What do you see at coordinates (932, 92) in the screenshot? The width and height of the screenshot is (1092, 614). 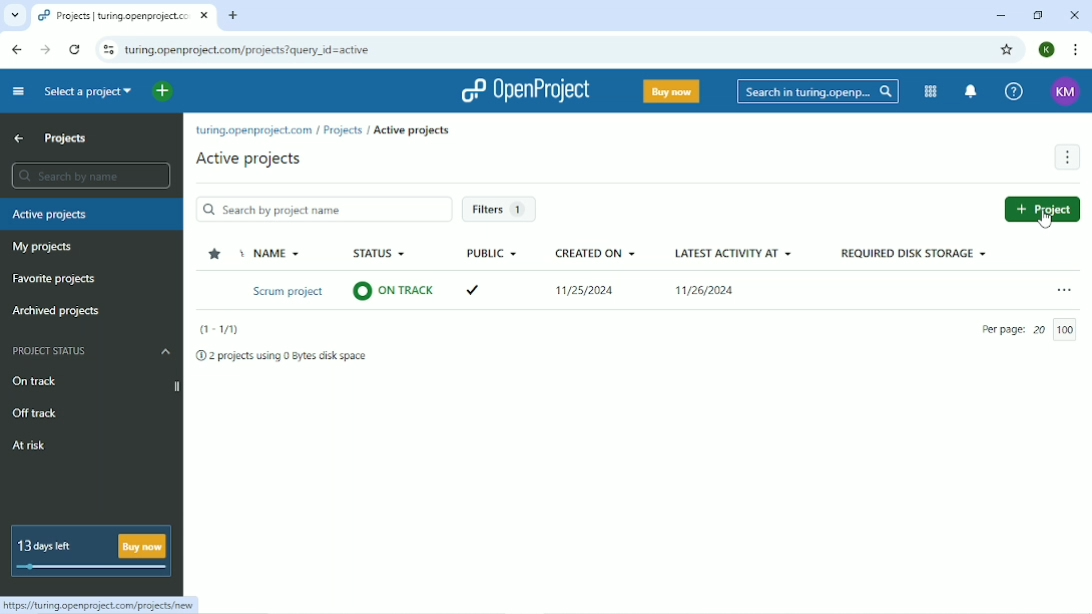 I see `Modules` at bounding box center [932, 92].